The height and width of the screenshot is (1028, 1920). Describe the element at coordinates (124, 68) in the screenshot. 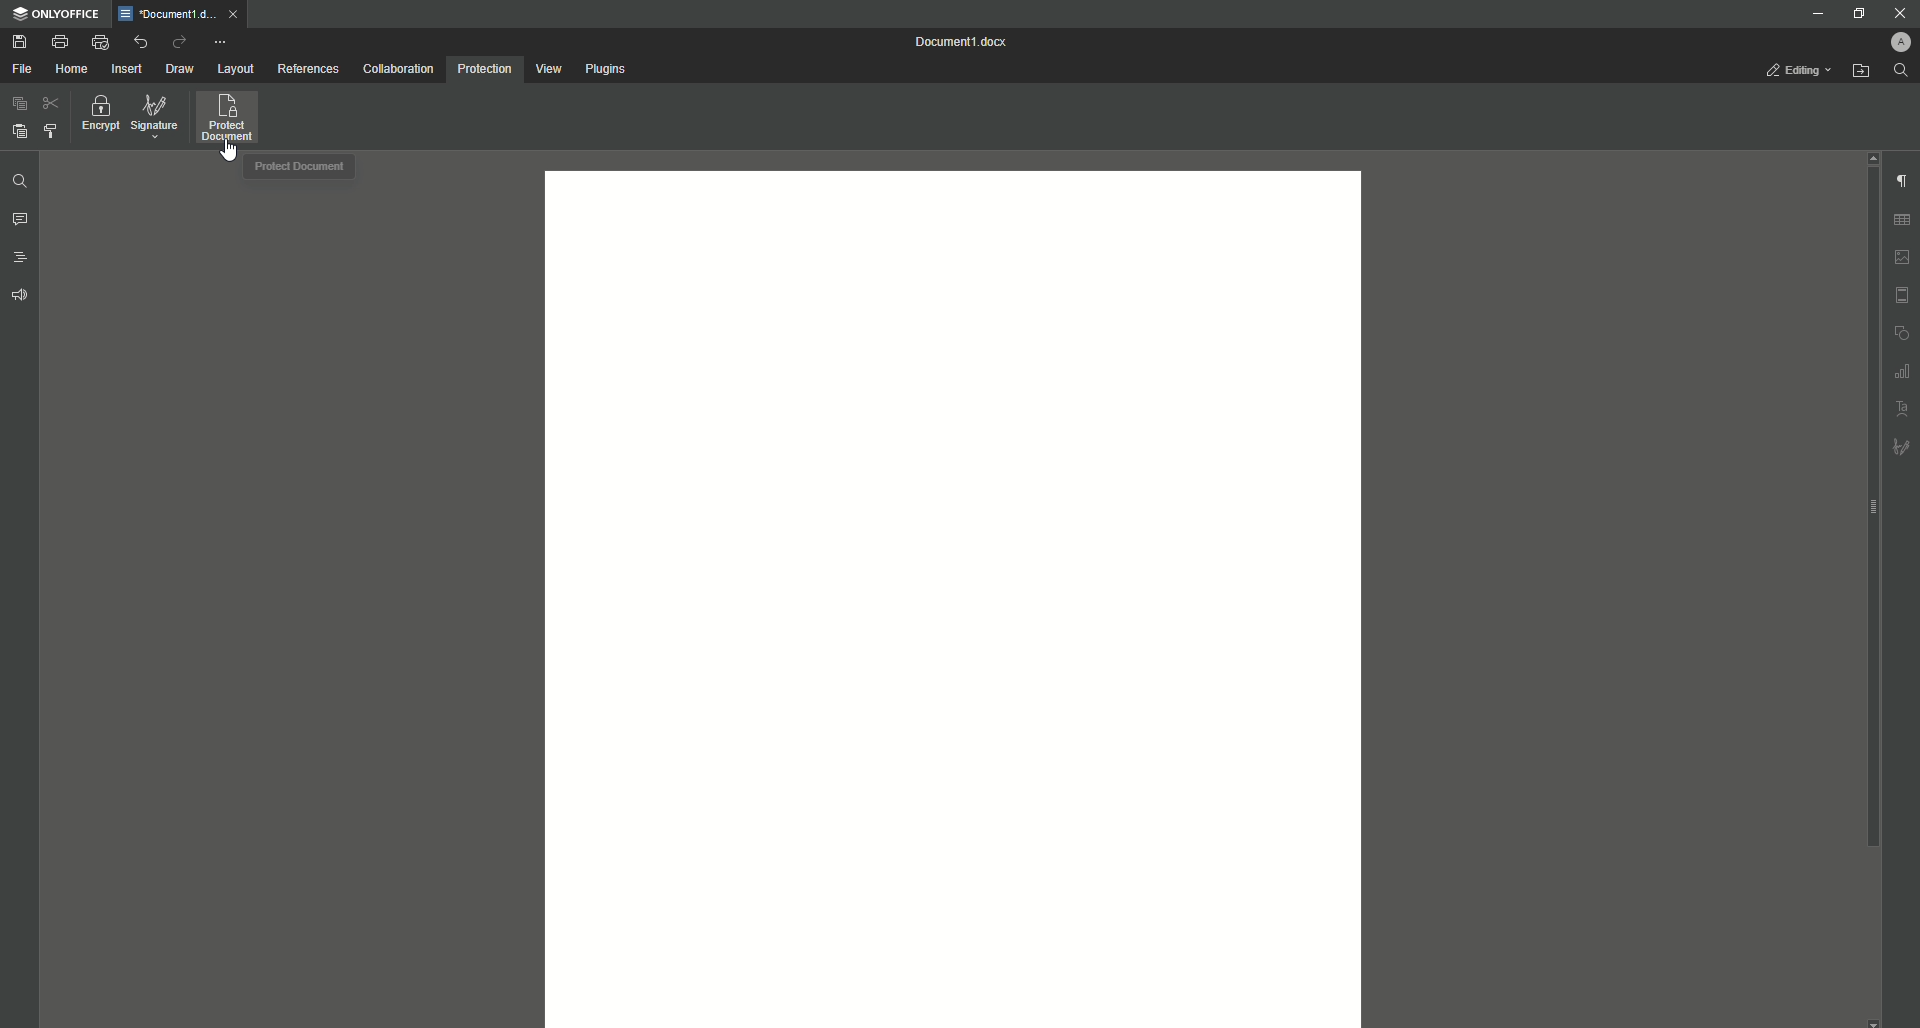

I see `Insert` at that location.